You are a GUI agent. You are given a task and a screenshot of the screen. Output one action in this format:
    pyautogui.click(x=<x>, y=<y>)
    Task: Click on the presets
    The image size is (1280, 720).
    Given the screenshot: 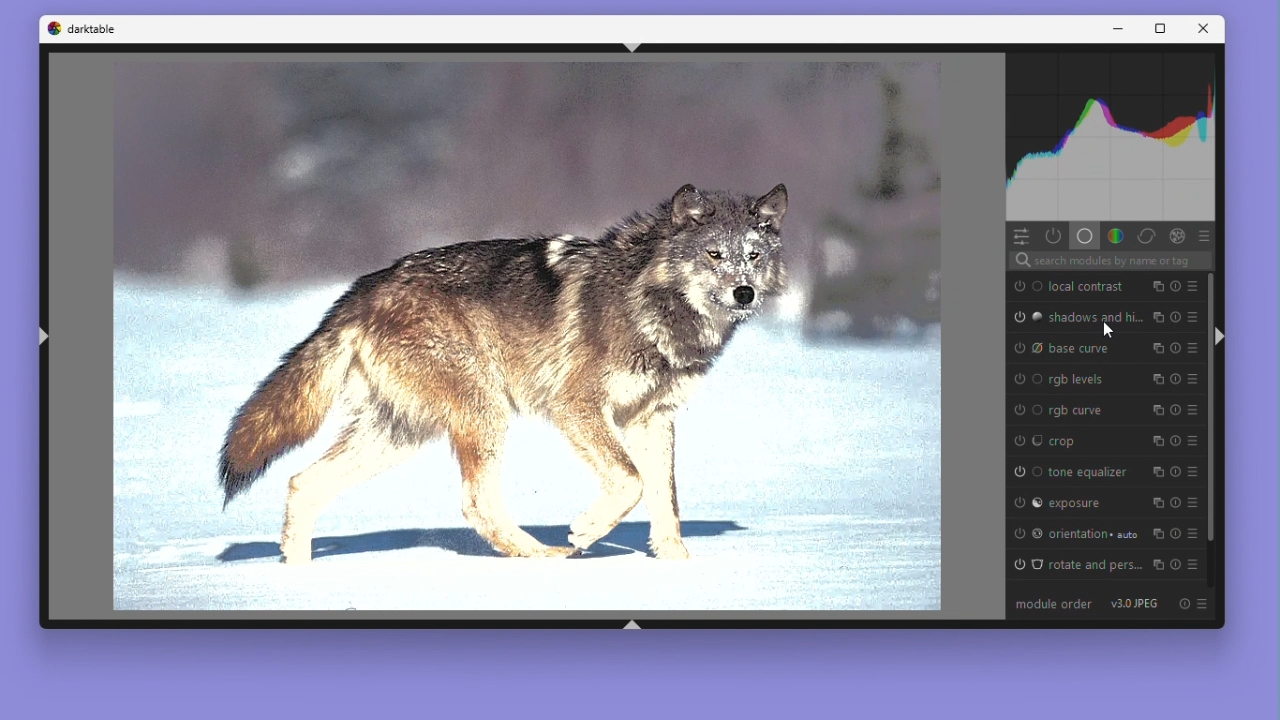 What is the action you would take?
    pyautogui.click(x=1194, y=287)
    